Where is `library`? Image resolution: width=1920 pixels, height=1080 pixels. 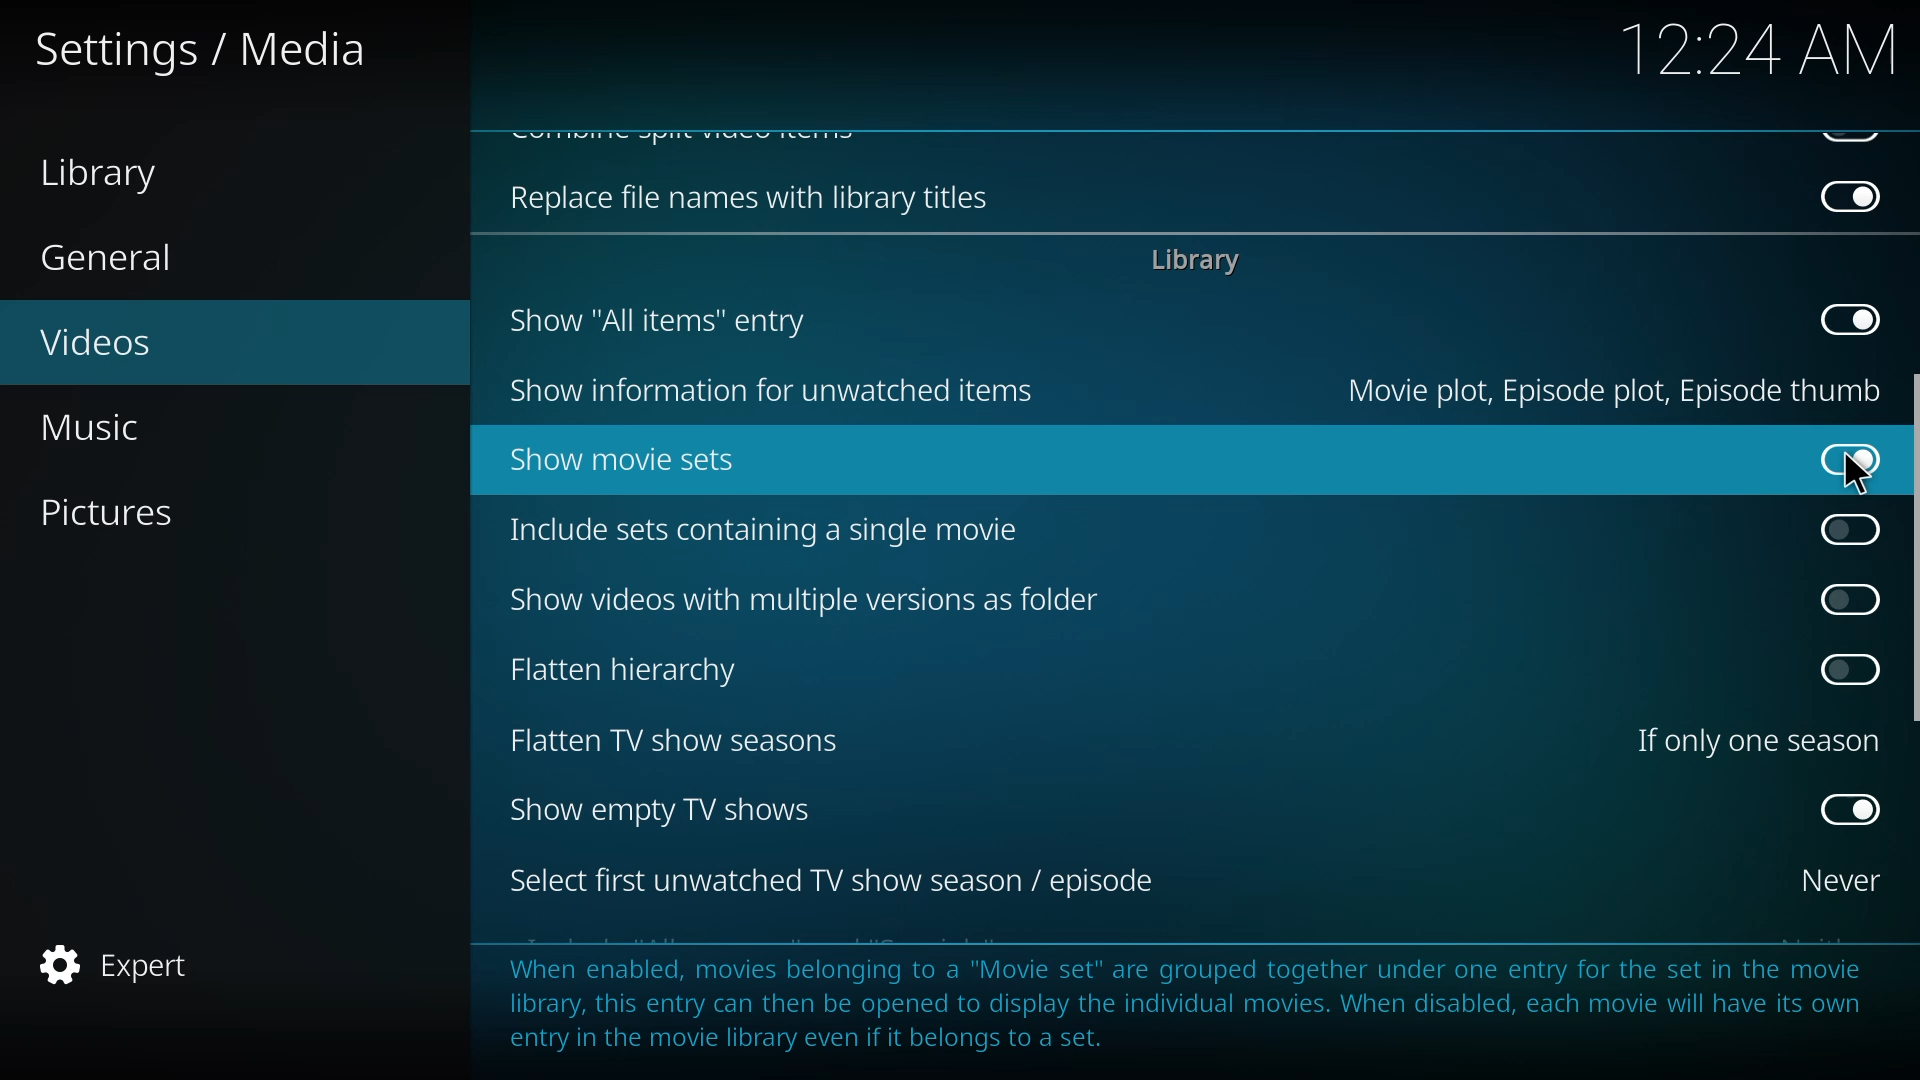 library is located at coordinates (117, 174).